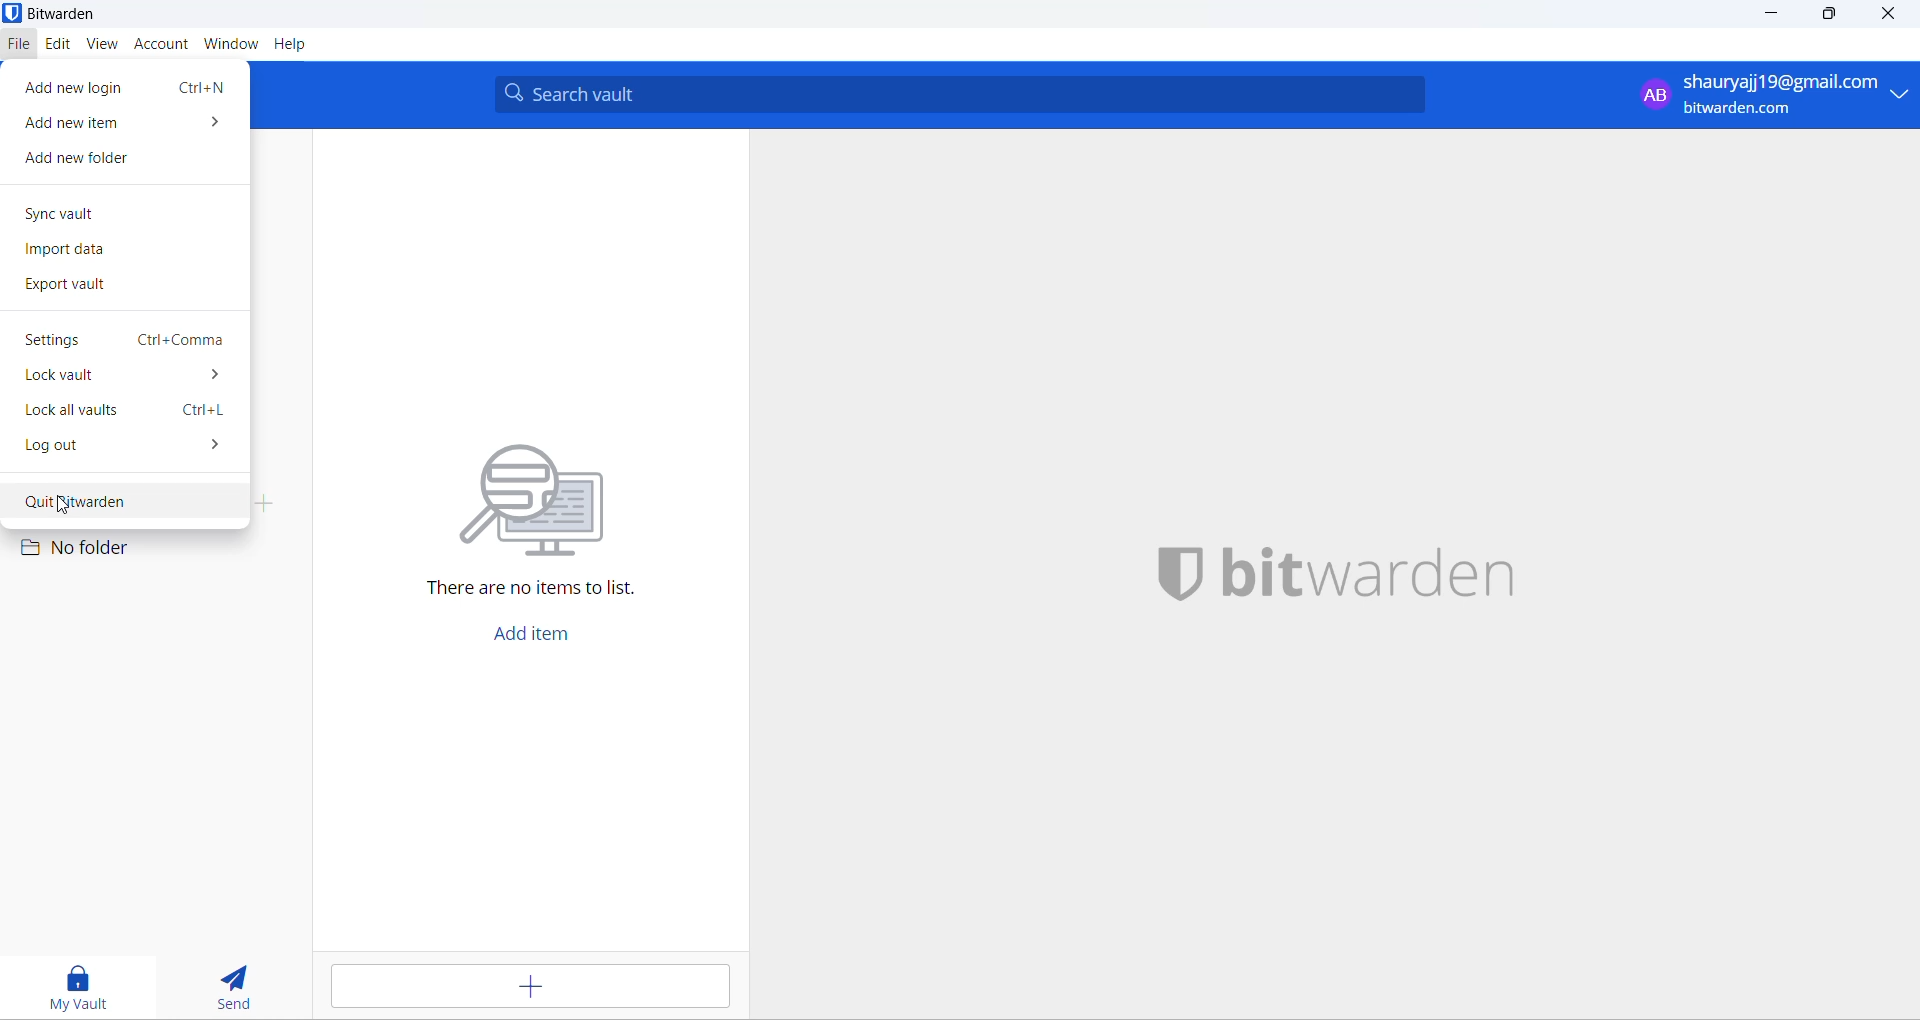 Image resolution: width=1920 pixels, height=1020 pixels. I want to click on lock vault, so click(129, 378).